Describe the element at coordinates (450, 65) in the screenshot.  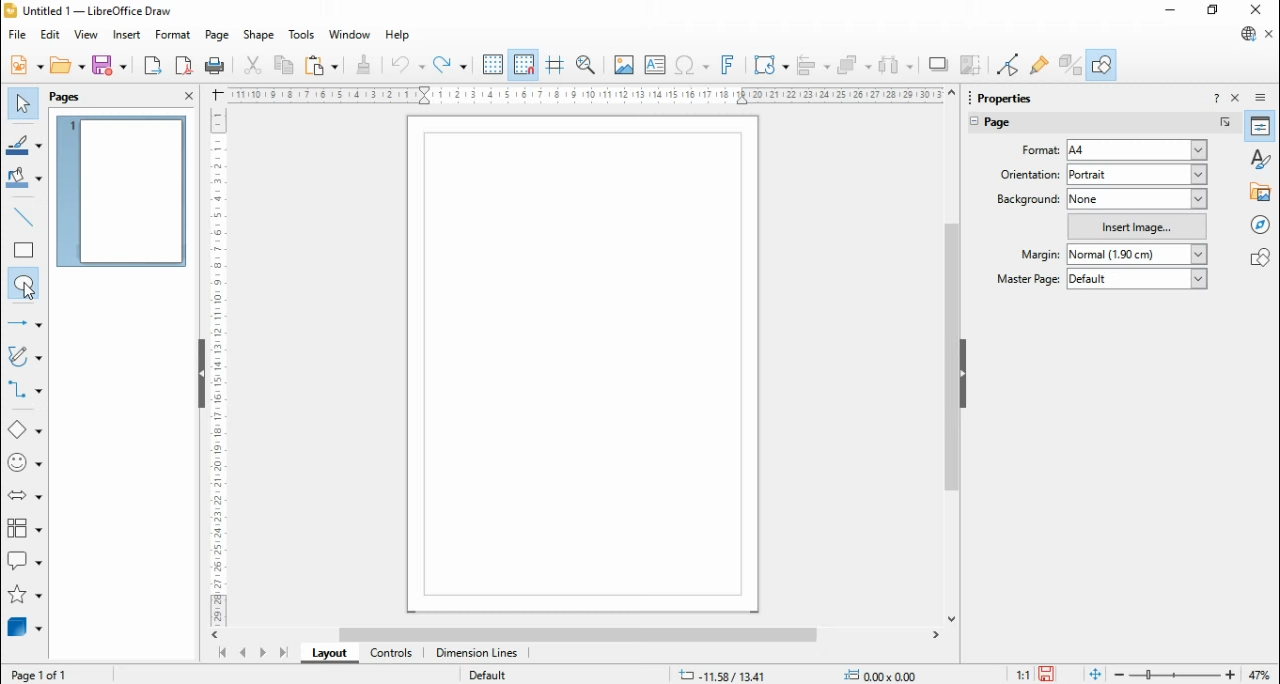
I see `redo` at that location.